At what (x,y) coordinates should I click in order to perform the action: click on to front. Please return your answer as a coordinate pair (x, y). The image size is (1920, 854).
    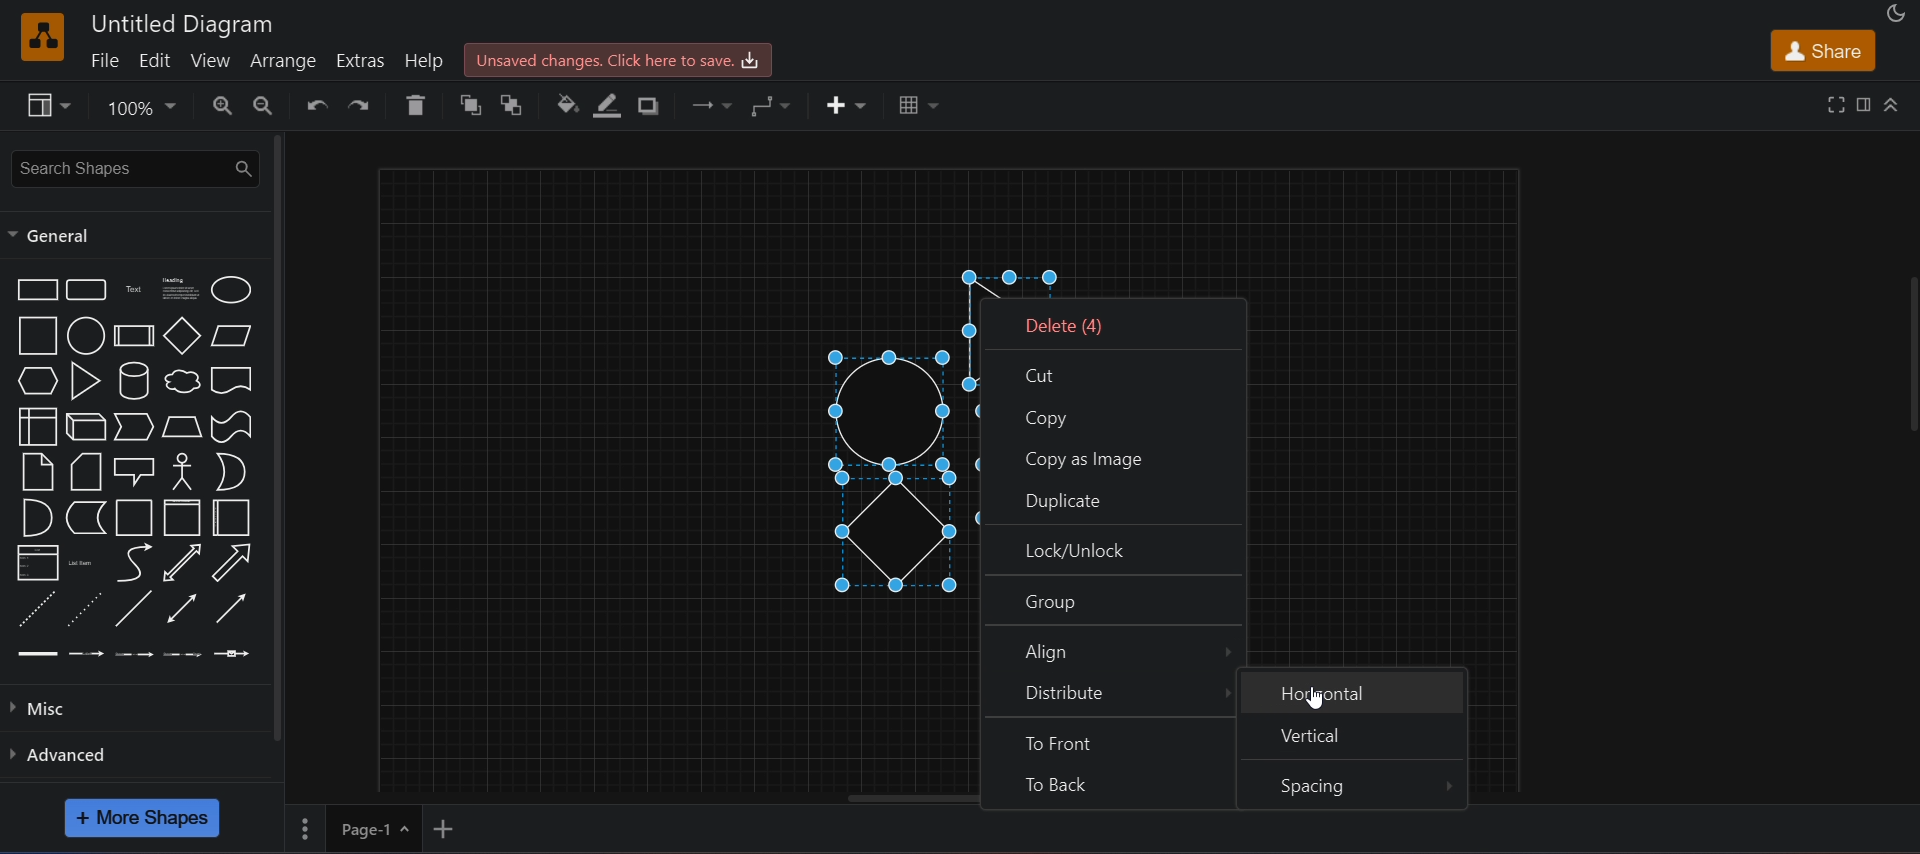
    Looking at the image, I should click on (1108, 741).